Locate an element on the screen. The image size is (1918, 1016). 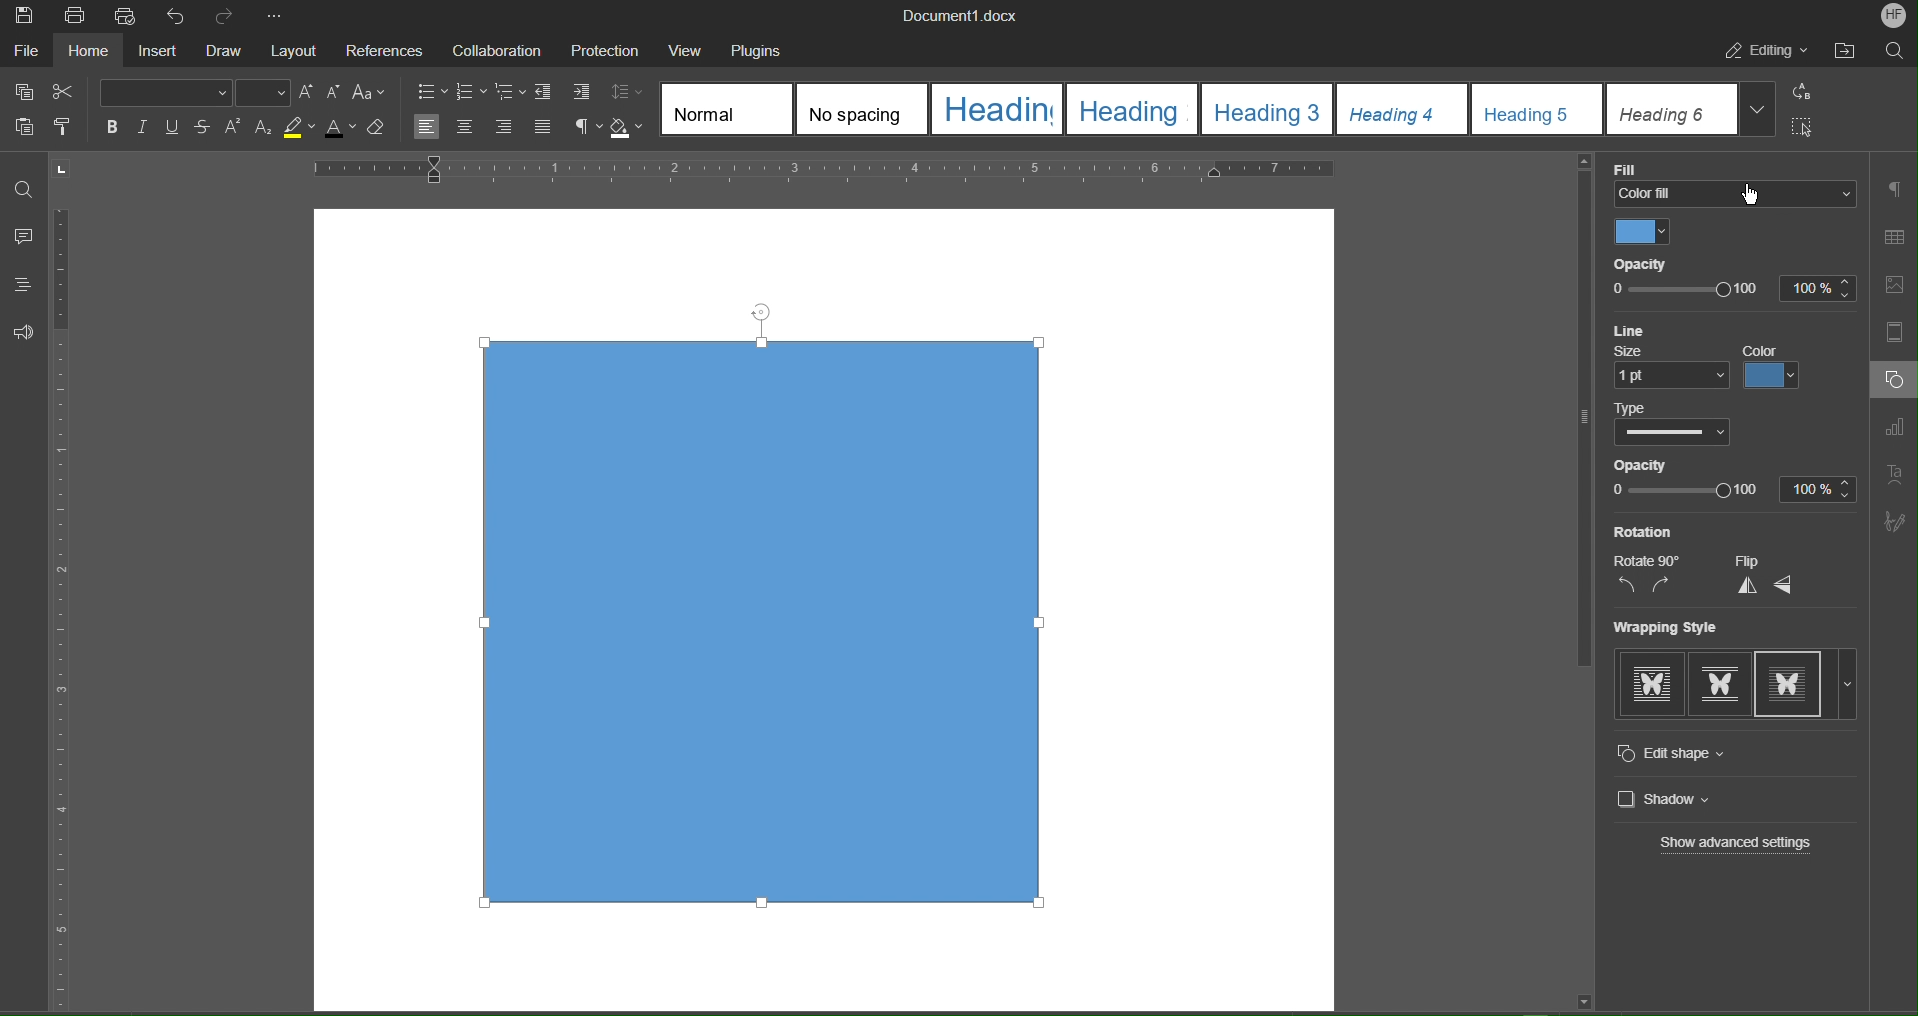
Rotate 90 is located at coordinates (1651, 559).